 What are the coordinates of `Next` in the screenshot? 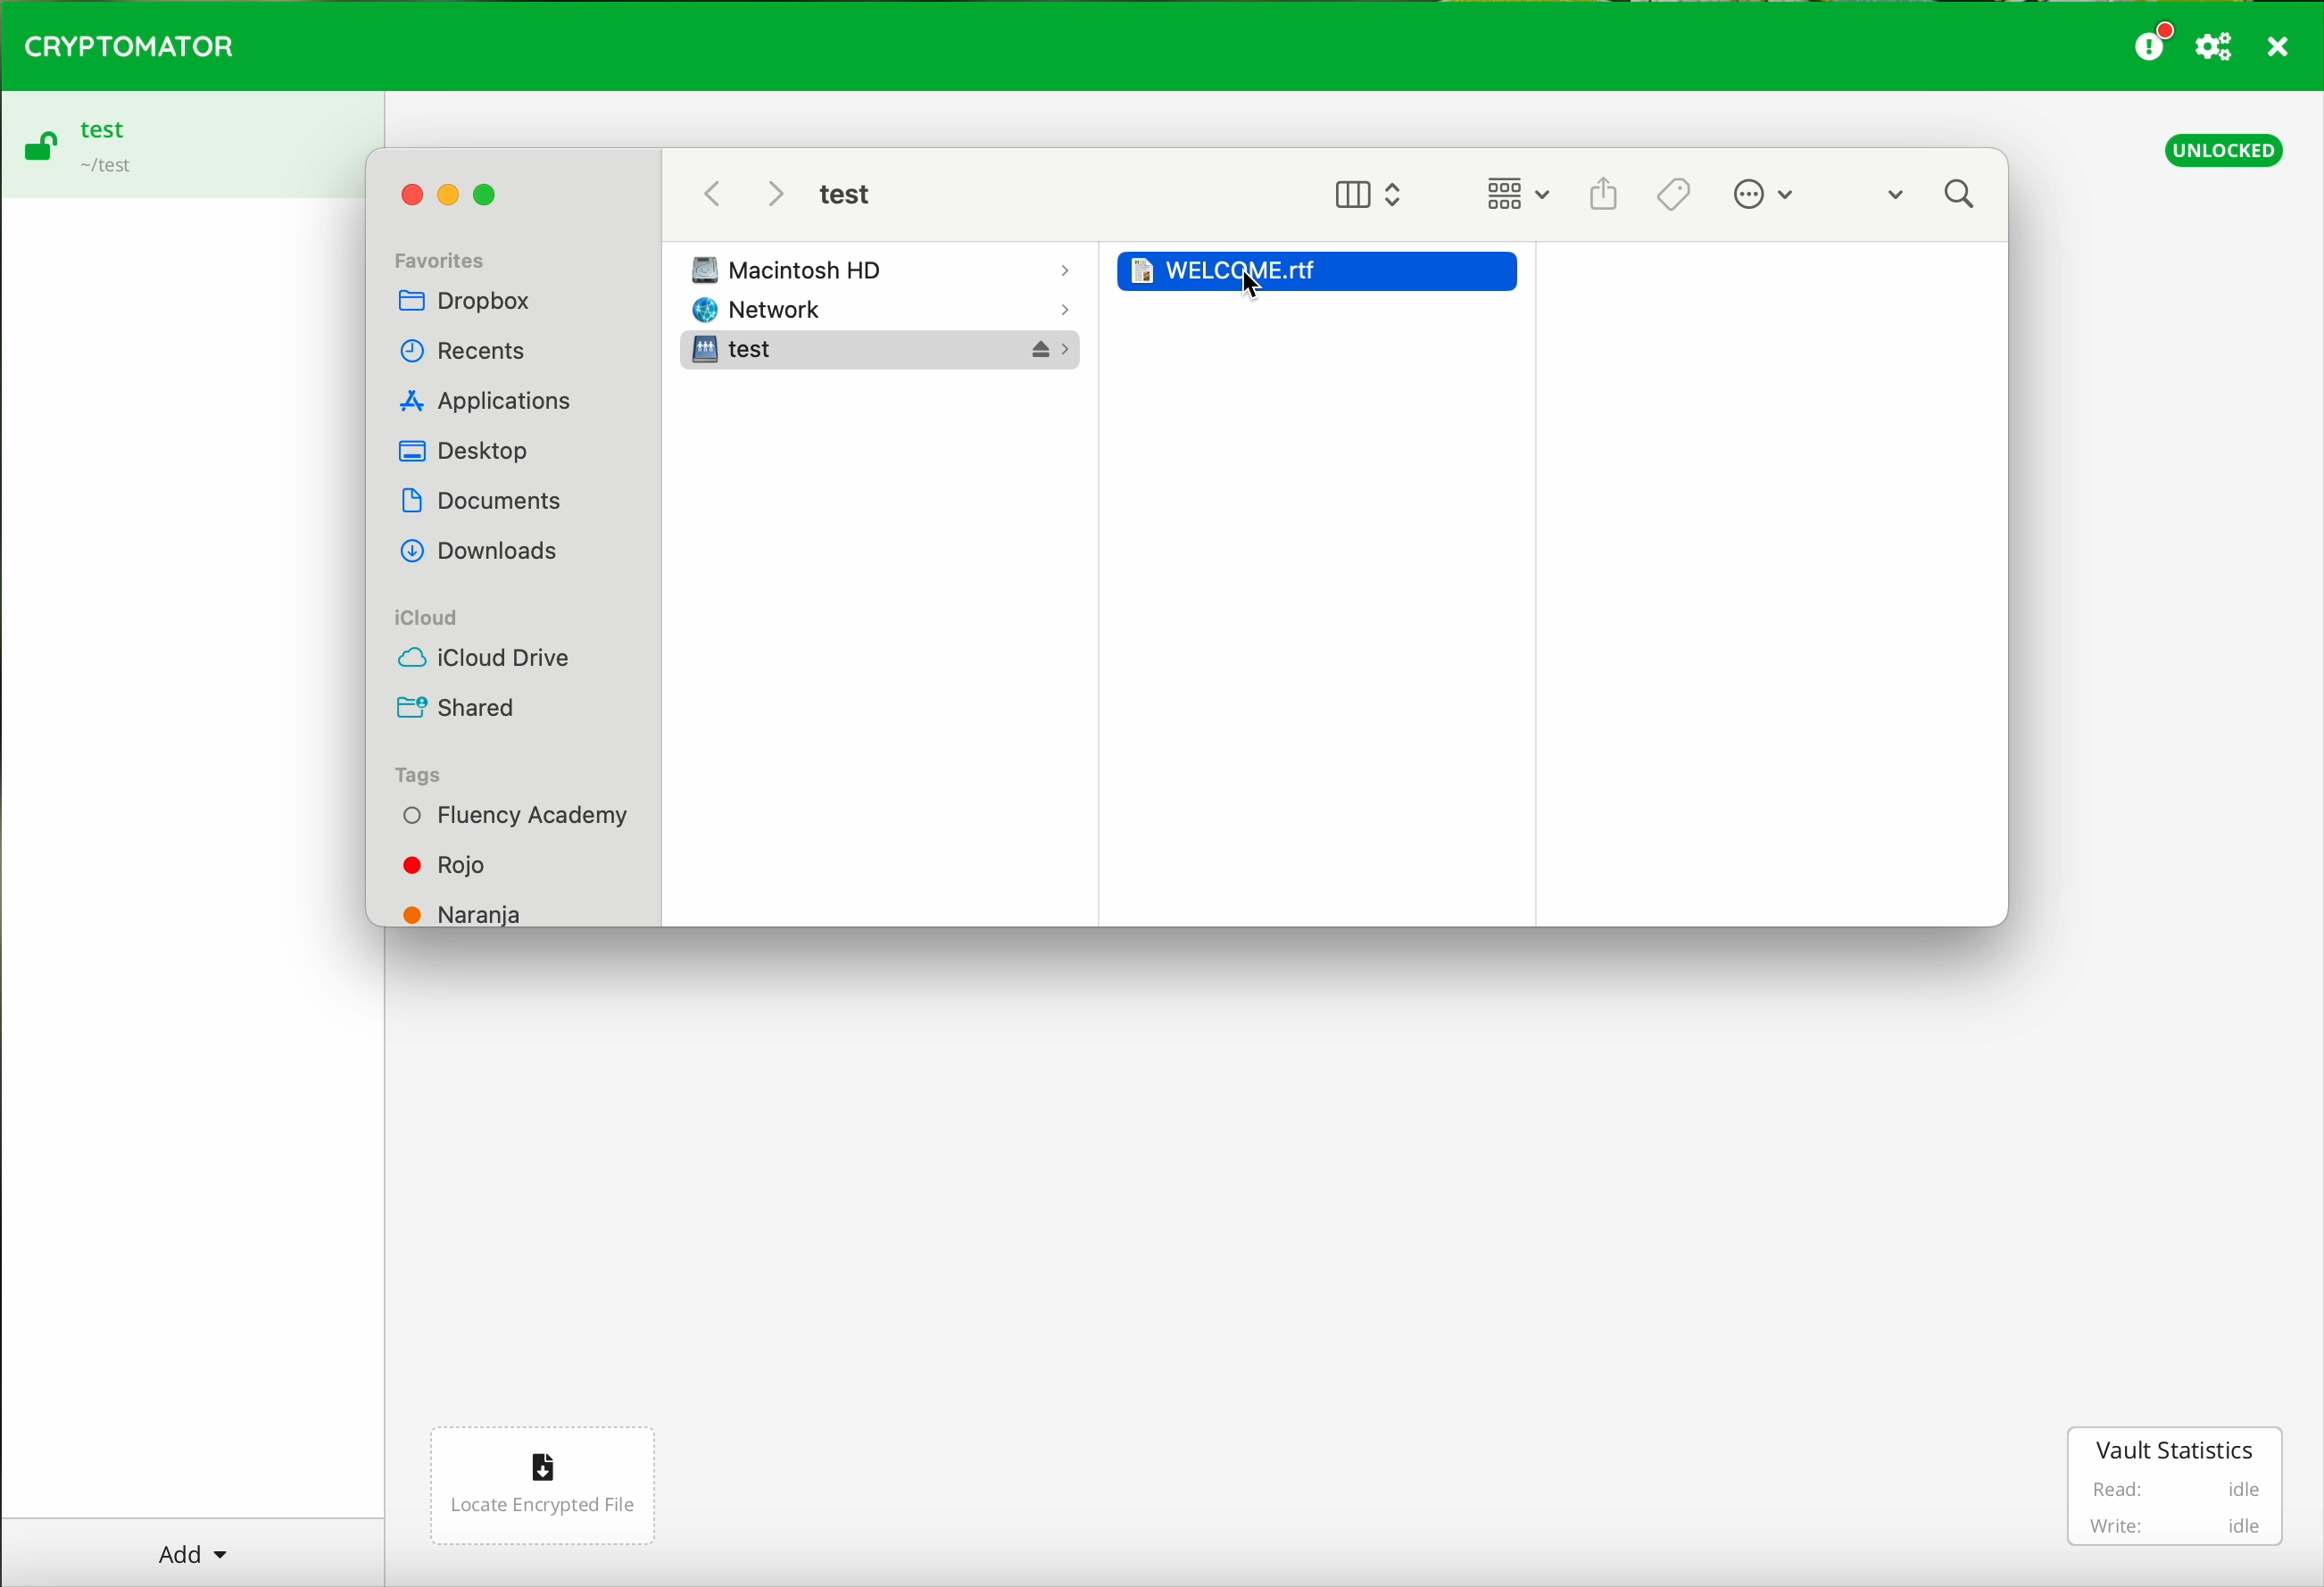 It's located at (776, 194).